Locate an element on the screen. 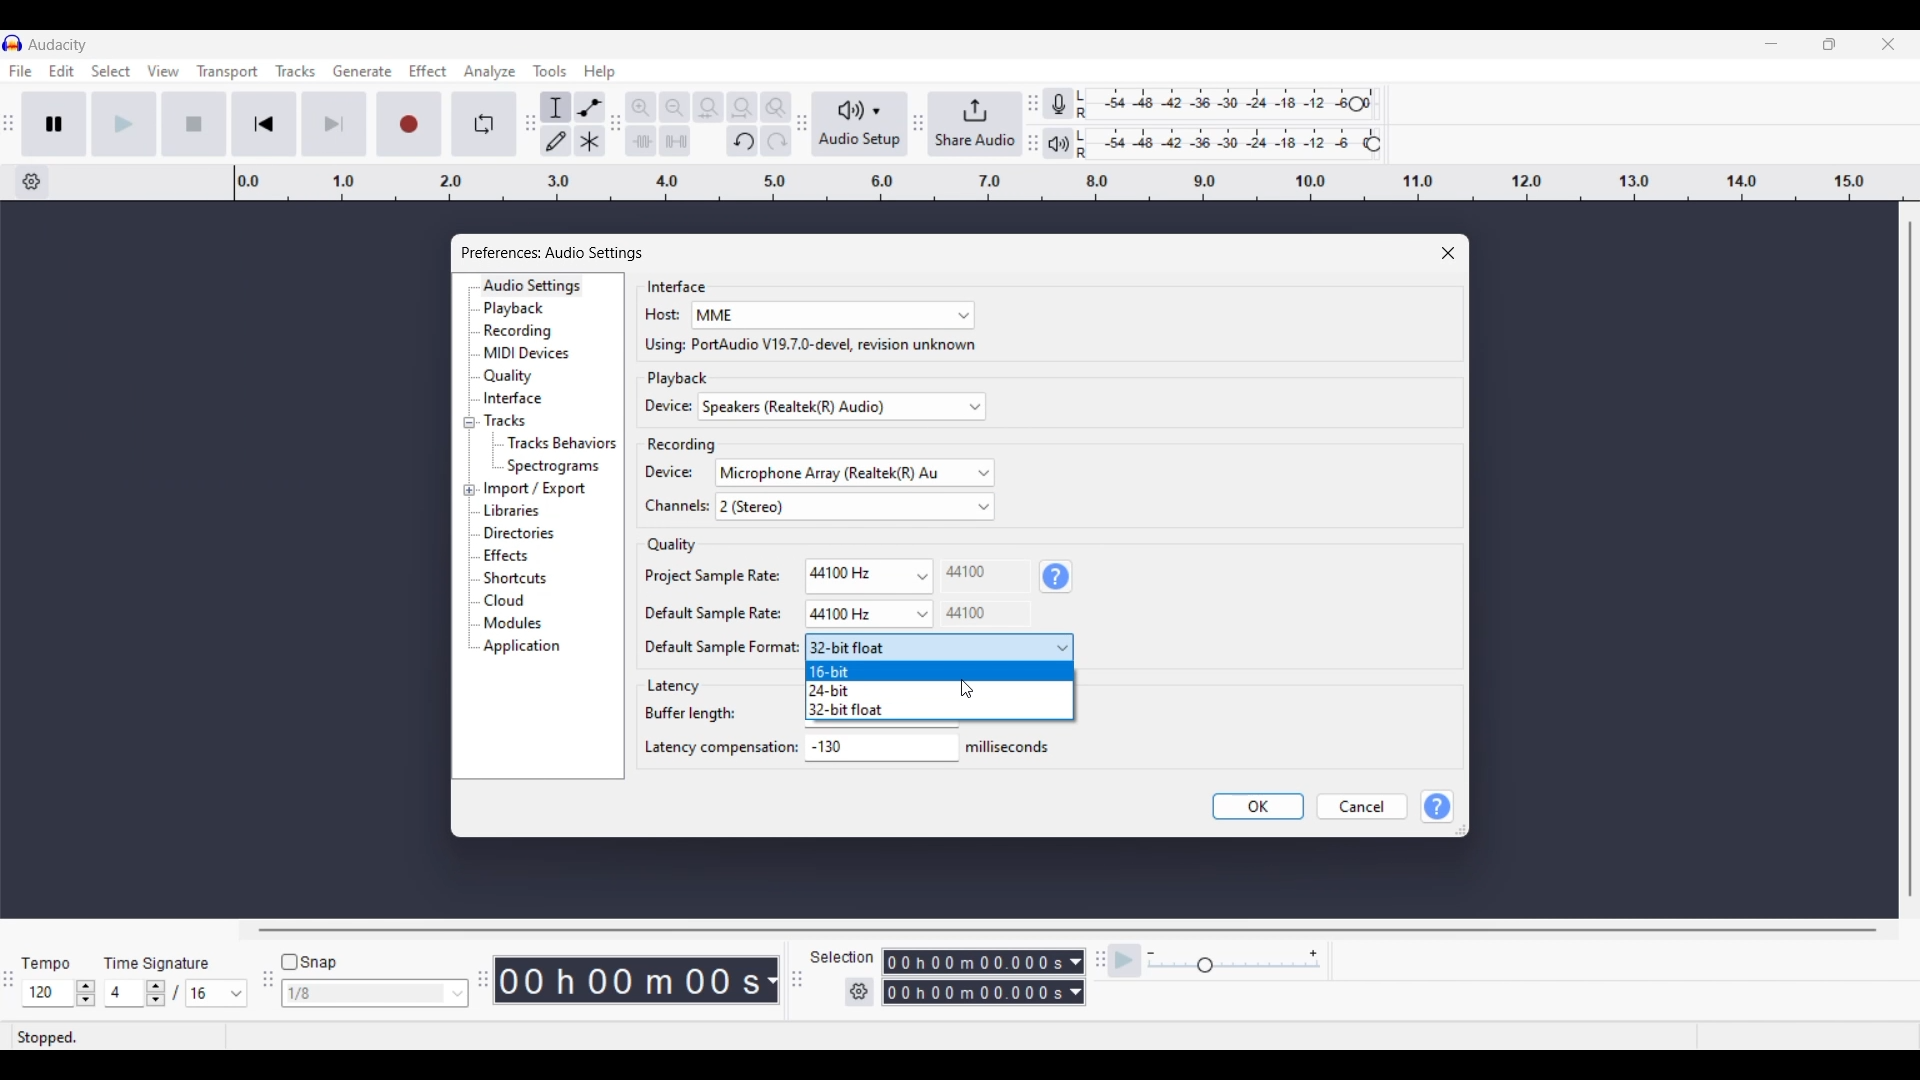 The image size is (1920, 1080). Generate menu is located at coordinates (362, 71).